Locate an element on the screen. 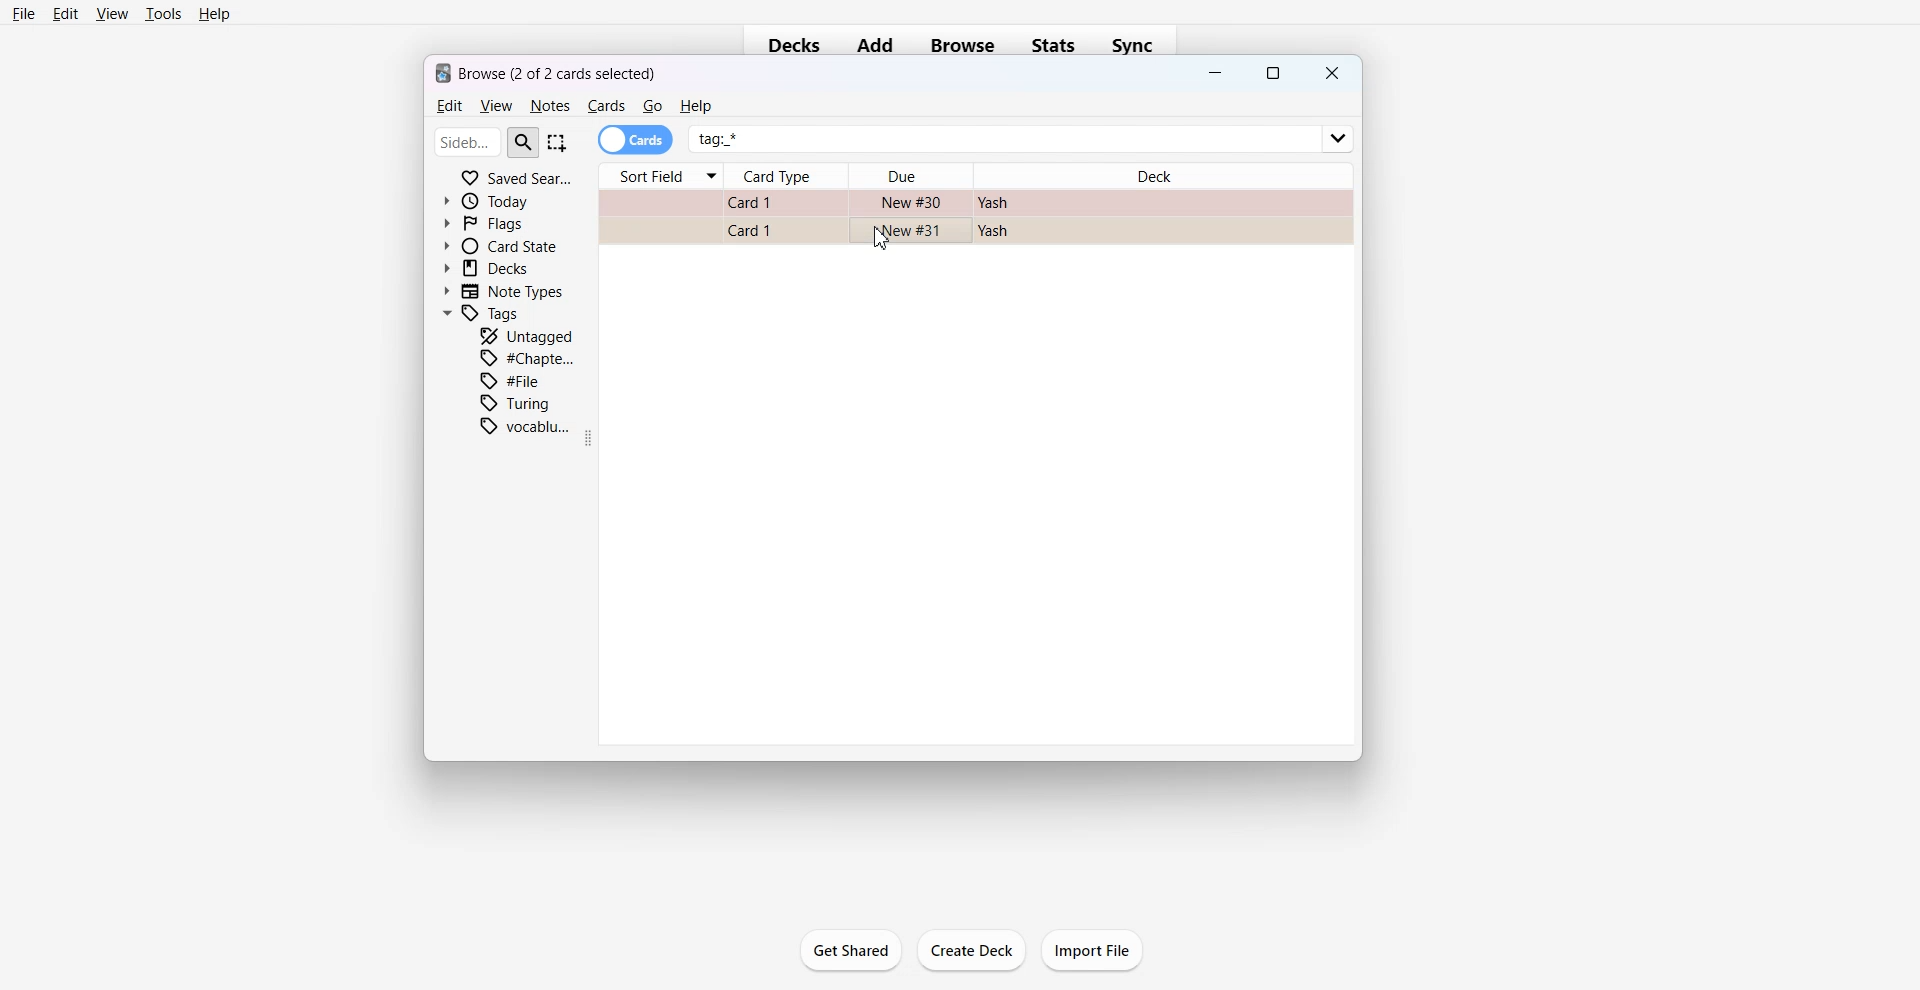 Image resolution: width=1920 pixels, height=990 pixels. He is located at coordinates (695, 106).